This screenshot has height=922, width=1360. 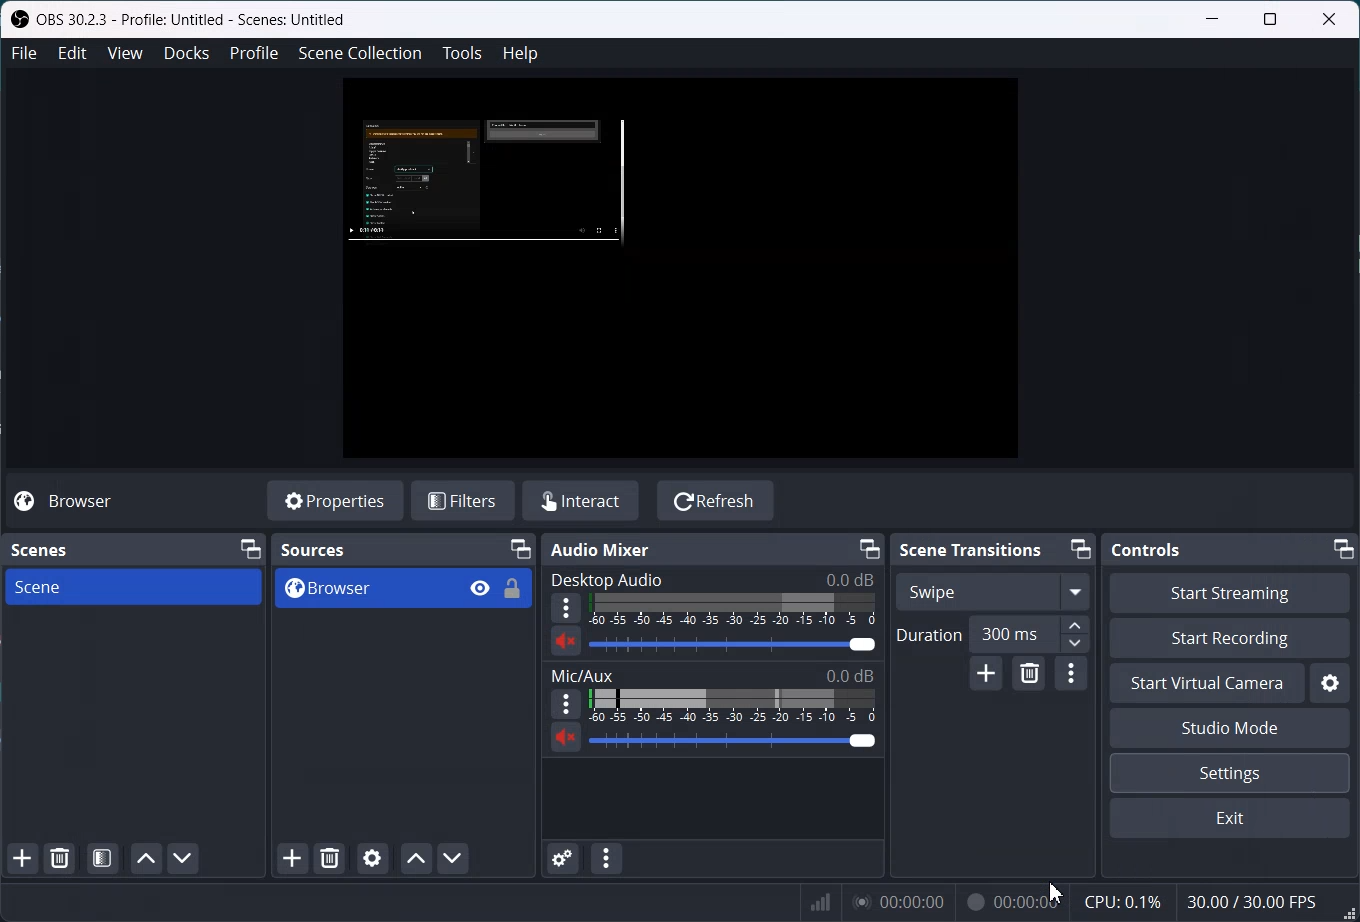 I want to click on Volume Indicator, so click(x=735, y=610).